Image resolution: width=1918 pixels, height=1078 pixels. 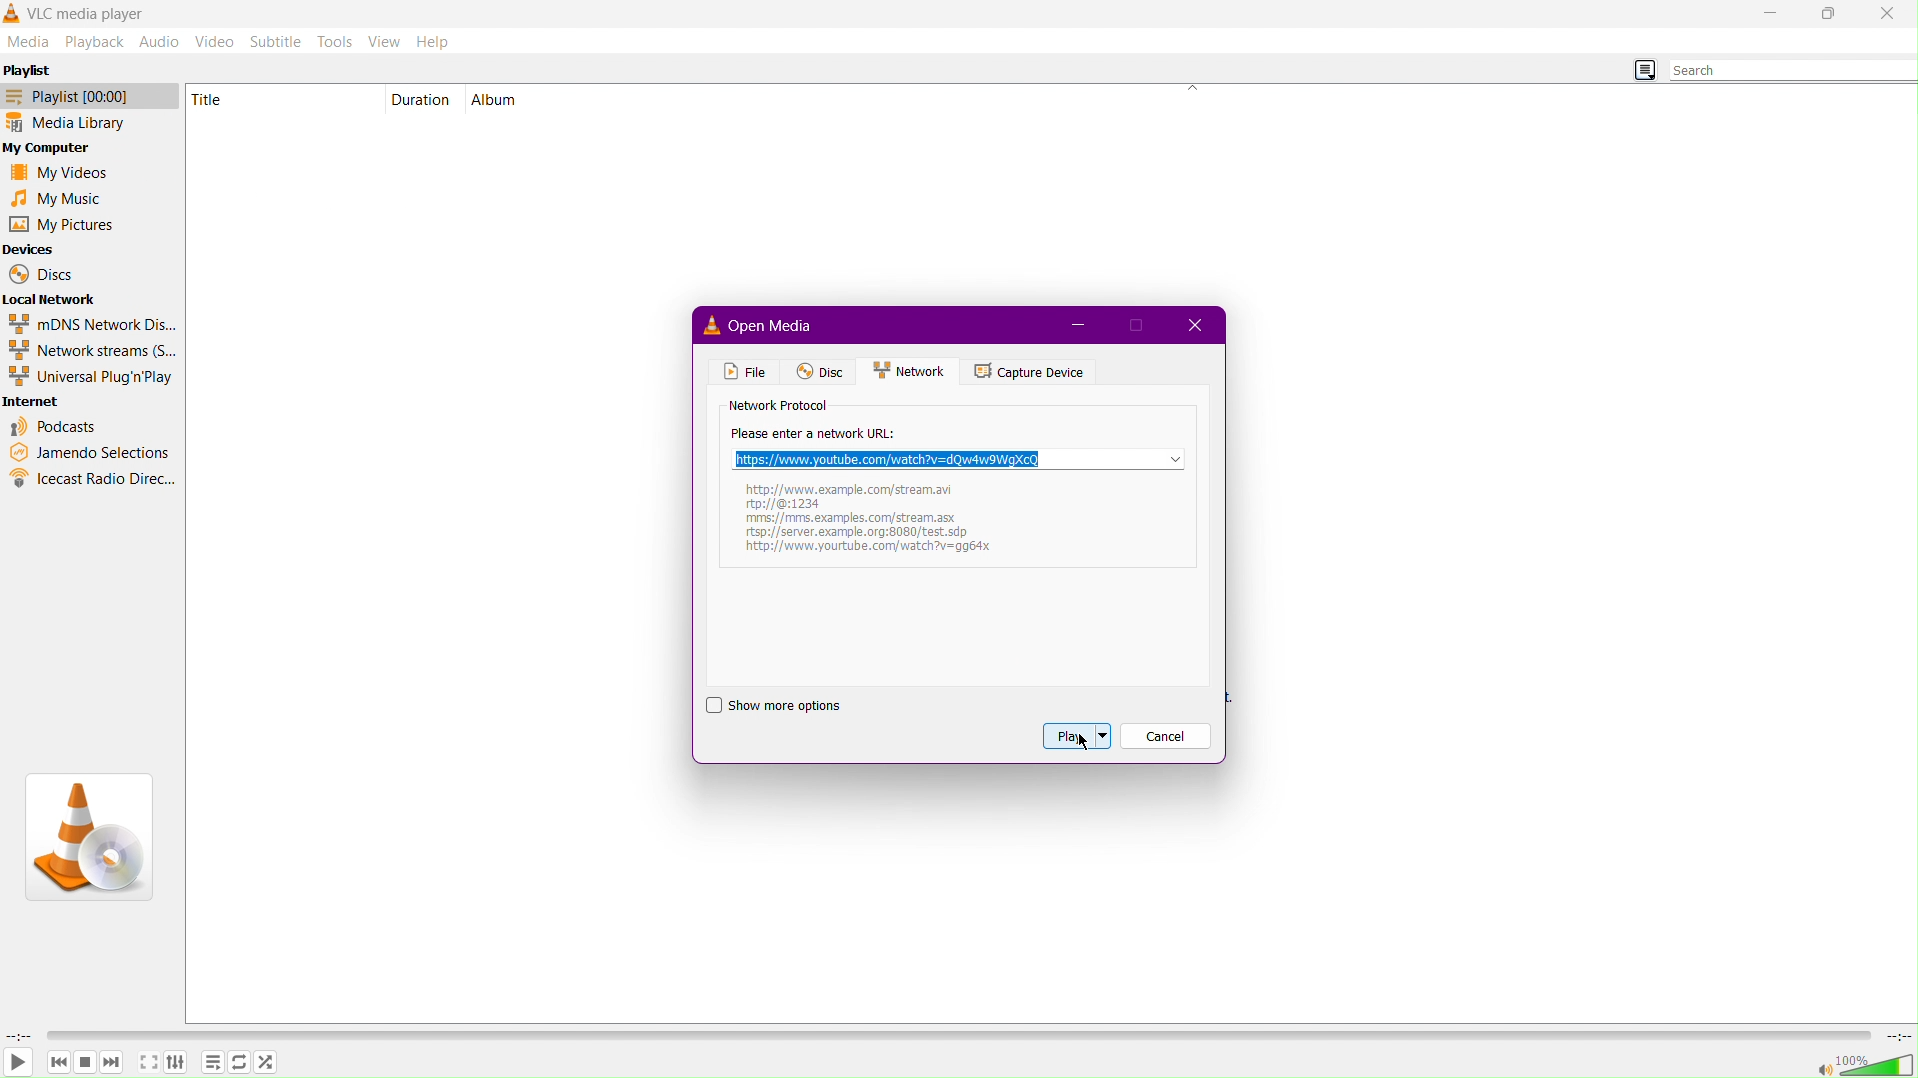 What do you see at coordinates (1030, 372) in the screenshot?
I see `Capture Device` at bounding box center [1030, 372].